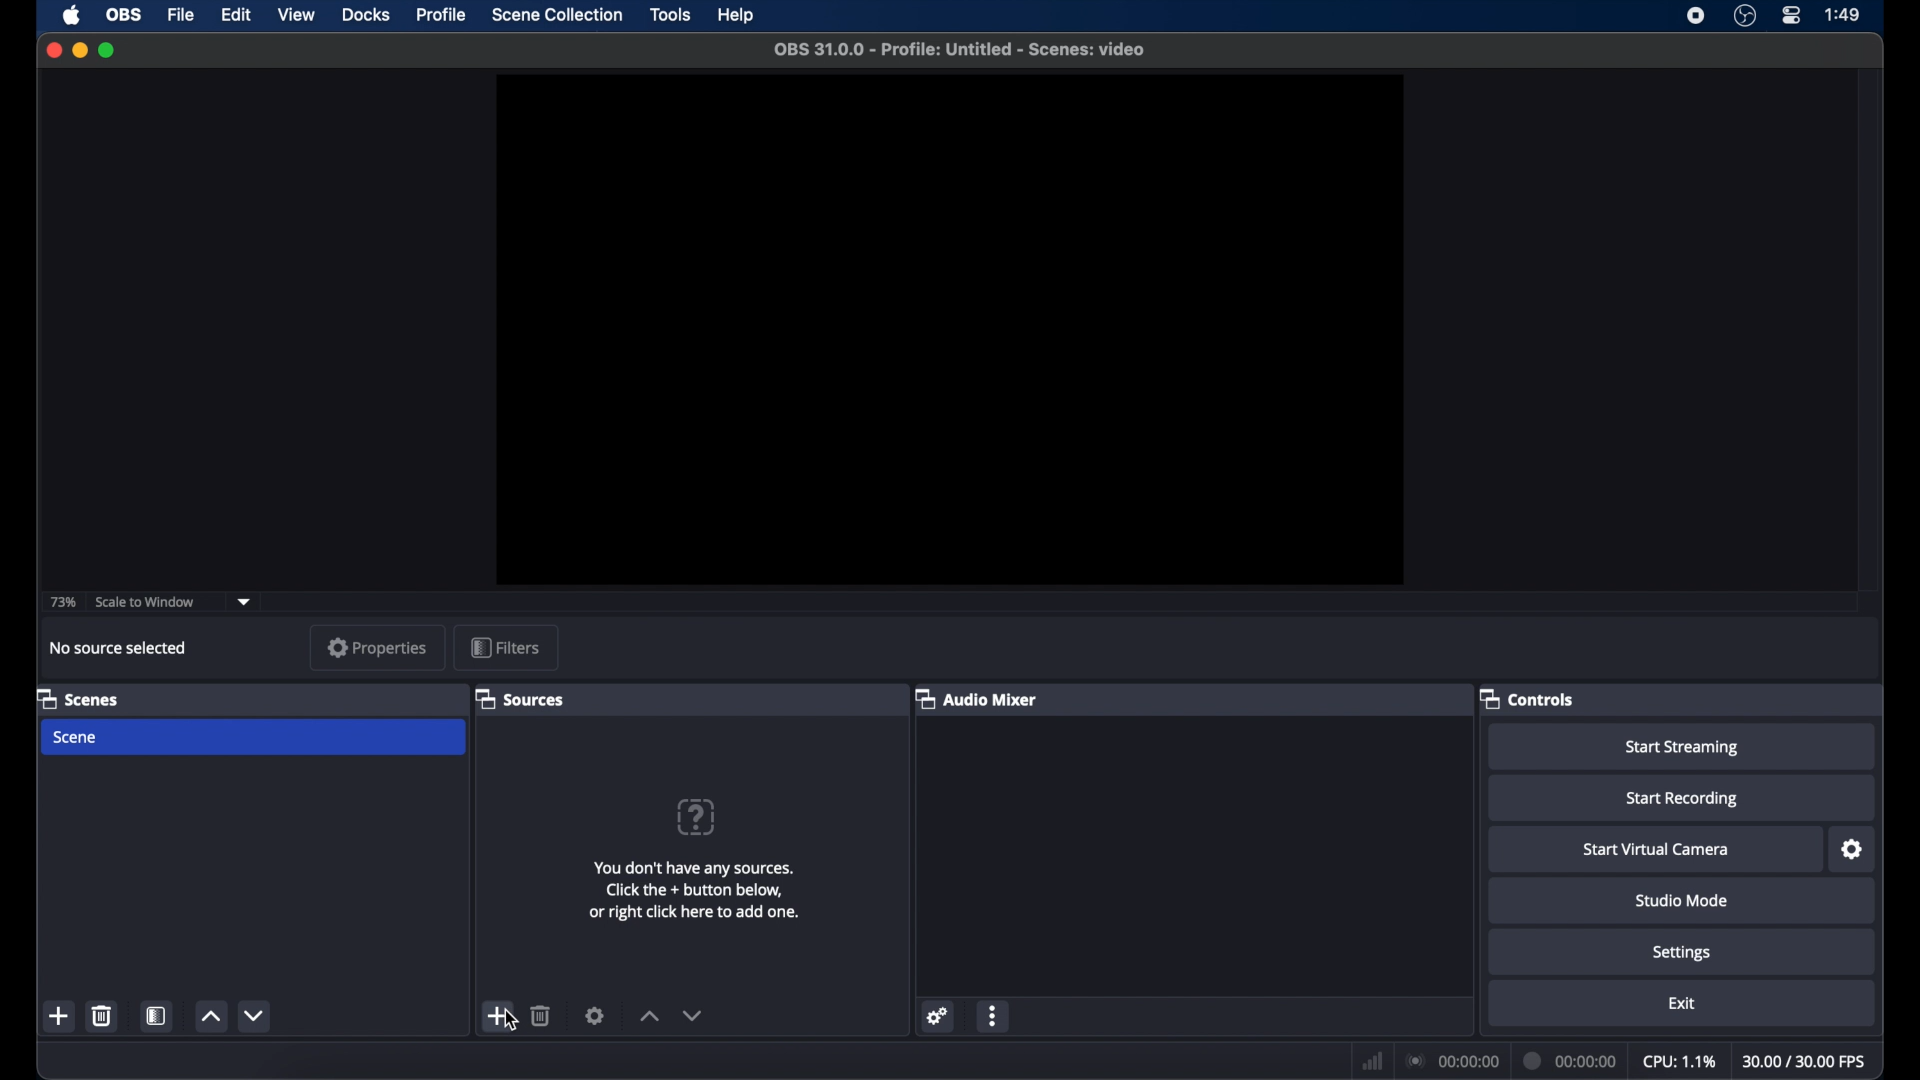 This screenshot has height=1080, width=1920. I want to click on add, so click(60, 1015).